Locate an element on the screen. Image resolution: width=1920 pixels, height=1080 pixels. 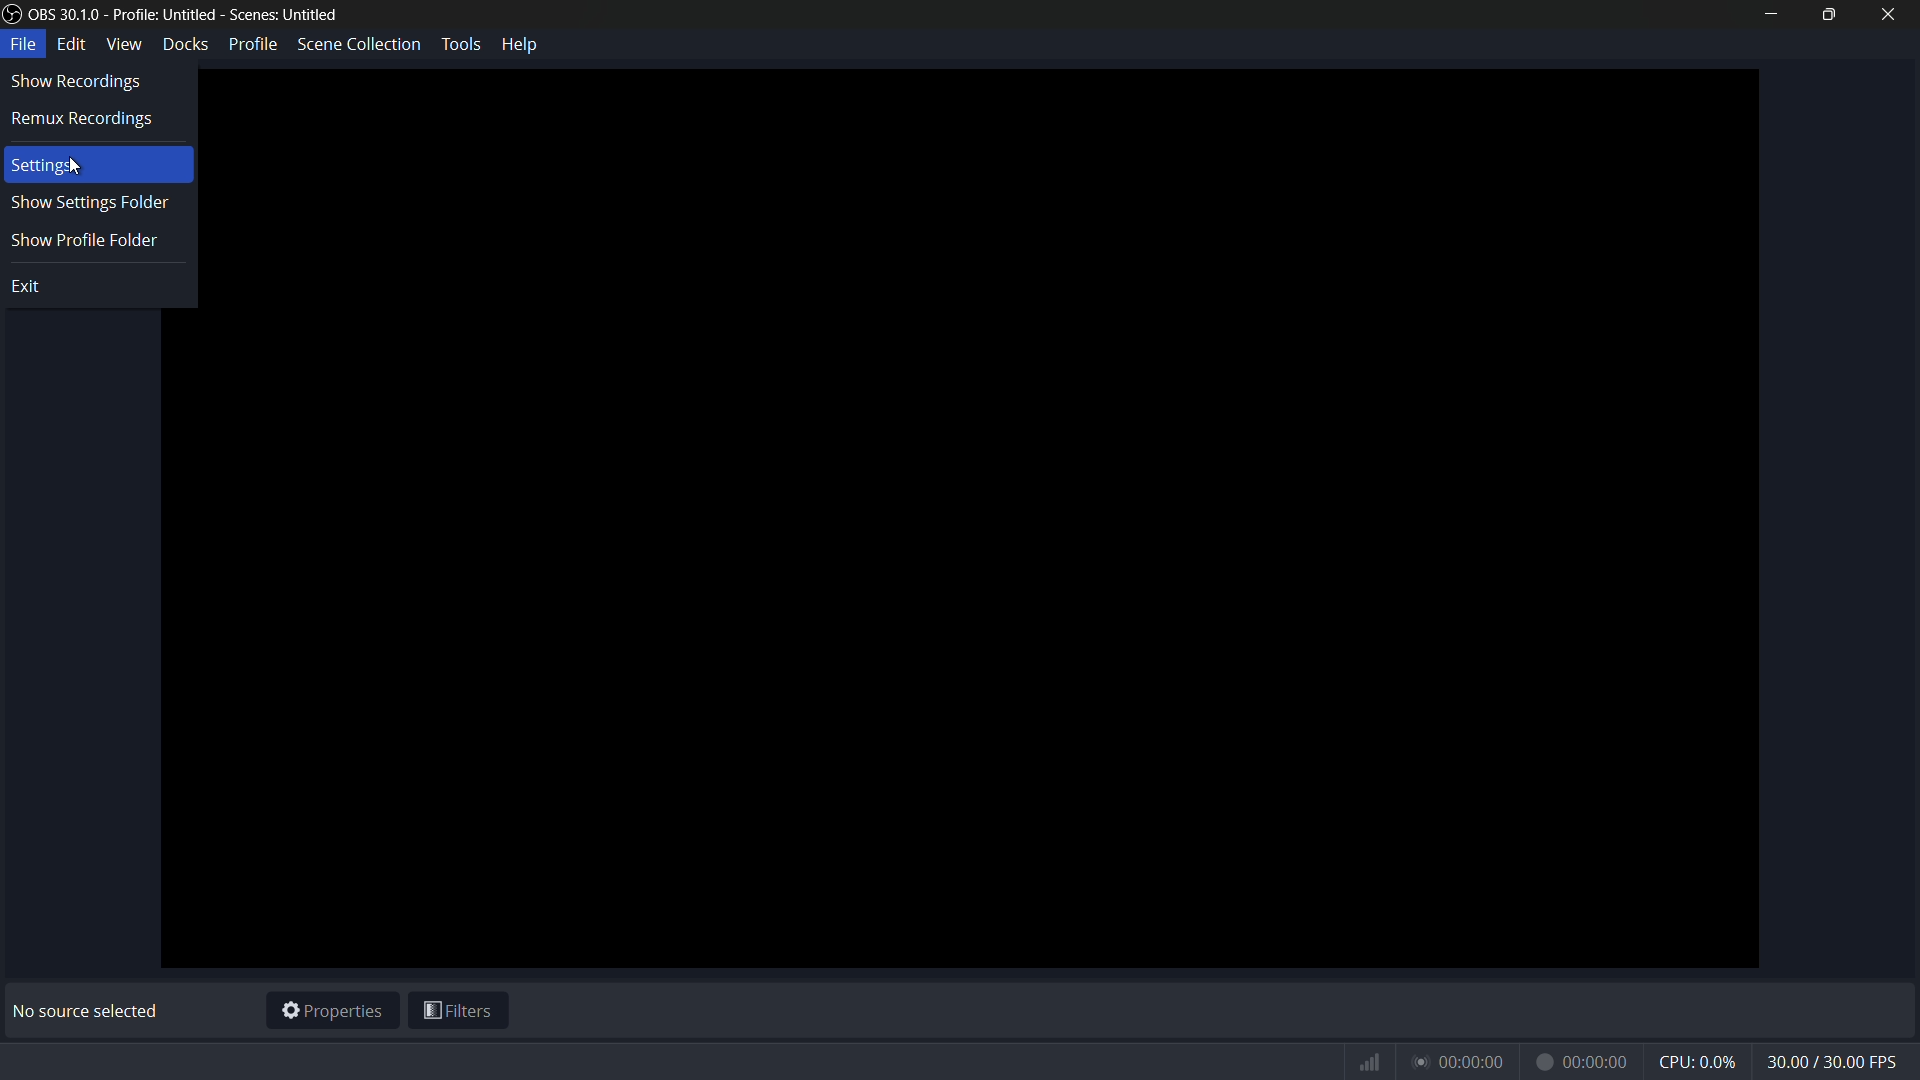
settings is located at coordinates (44, 167).